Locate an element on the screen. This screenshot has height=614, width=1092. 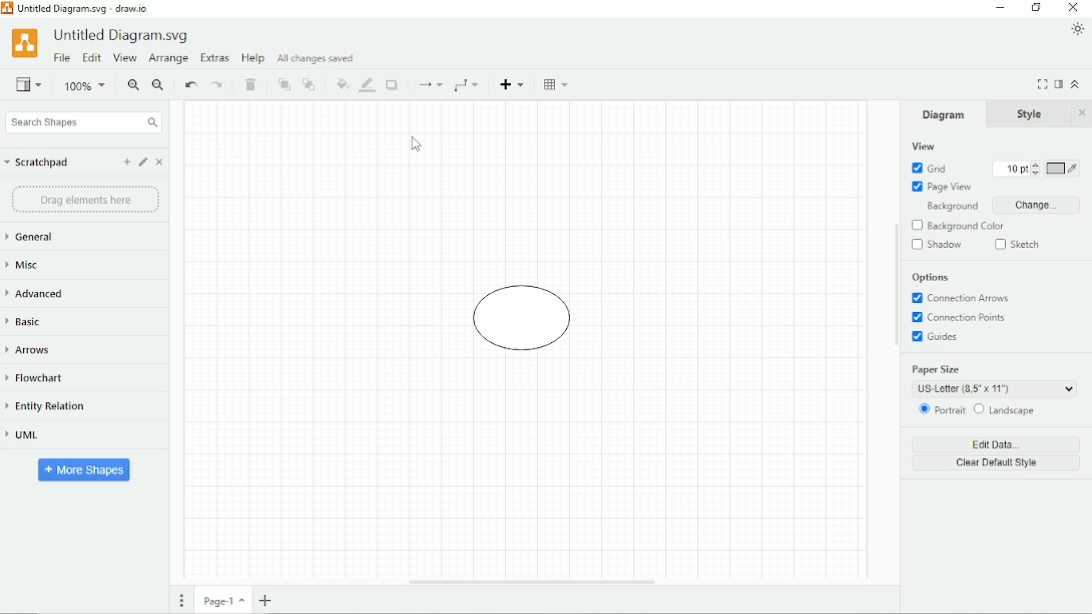
Insert is located at coordinates (511, 84).